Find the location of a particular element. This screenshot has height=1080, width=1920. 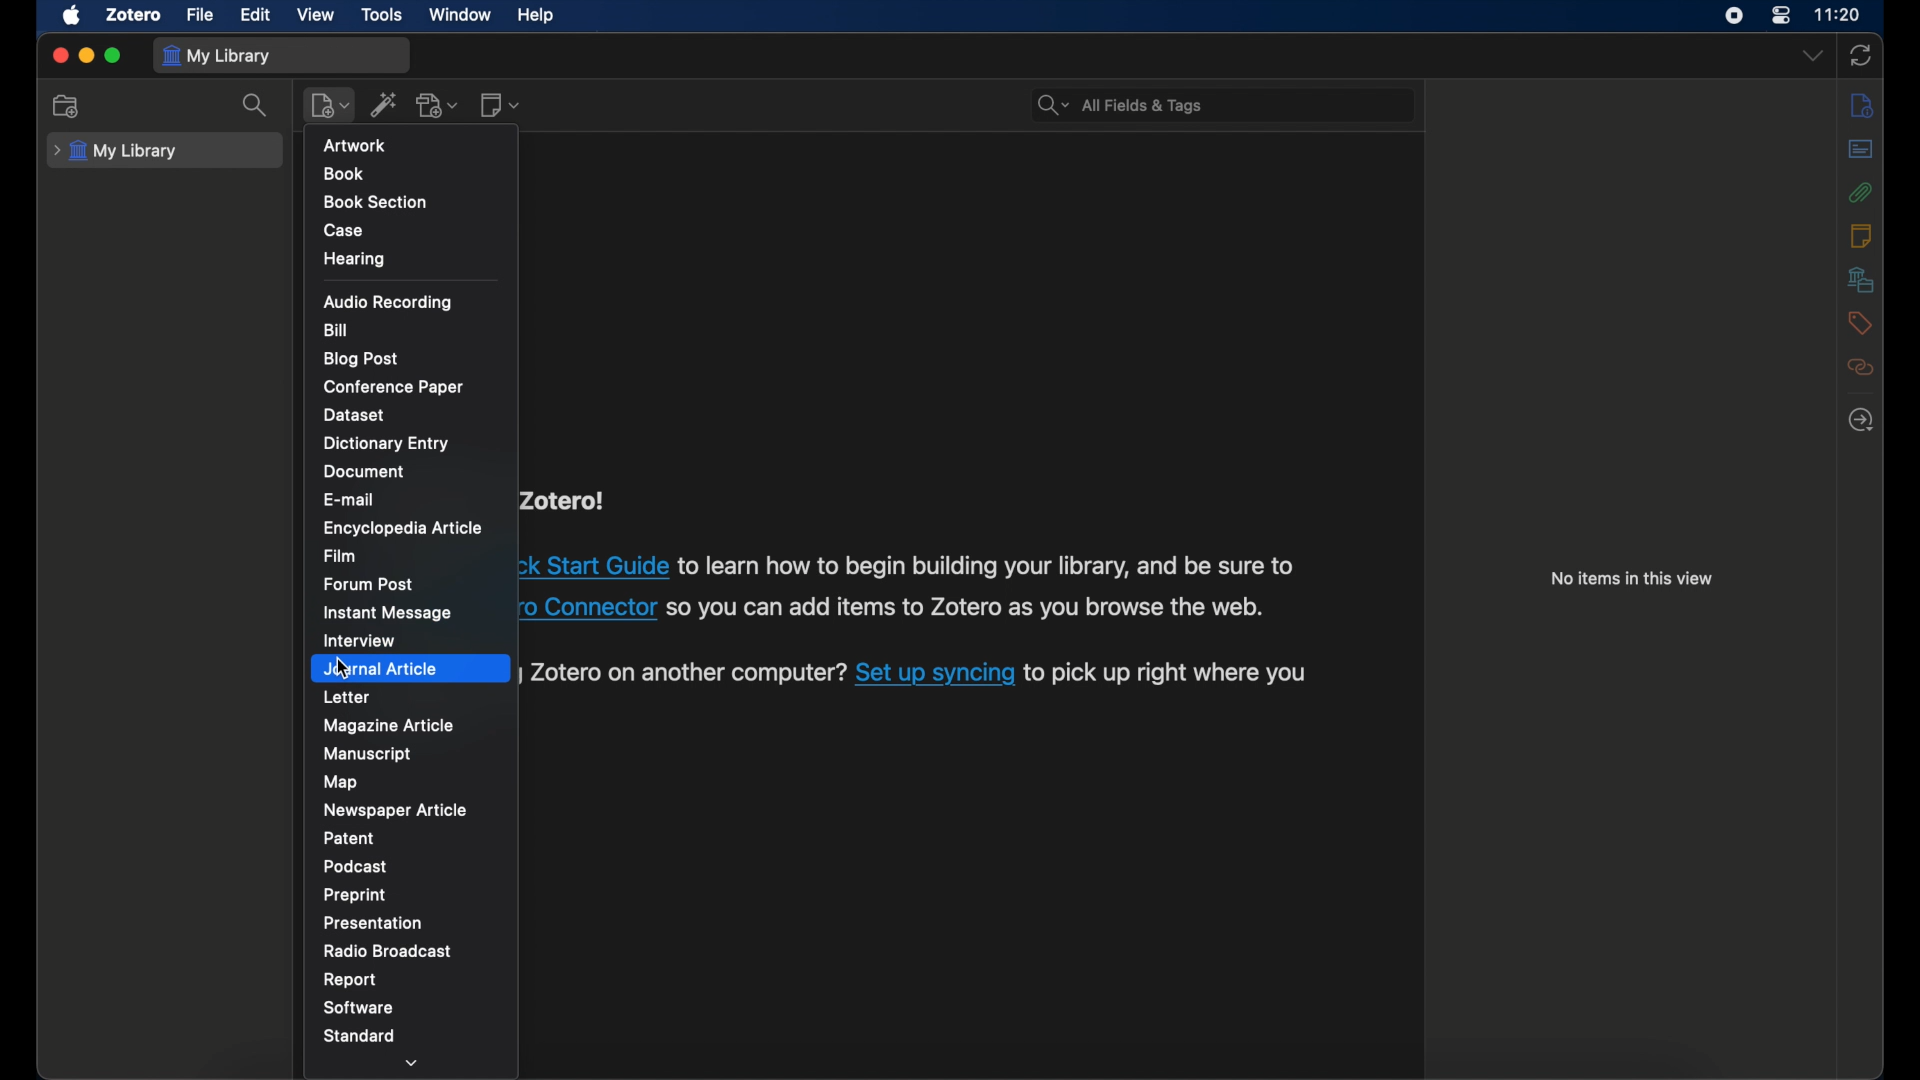

instant message is located at coordinates (386, 612).